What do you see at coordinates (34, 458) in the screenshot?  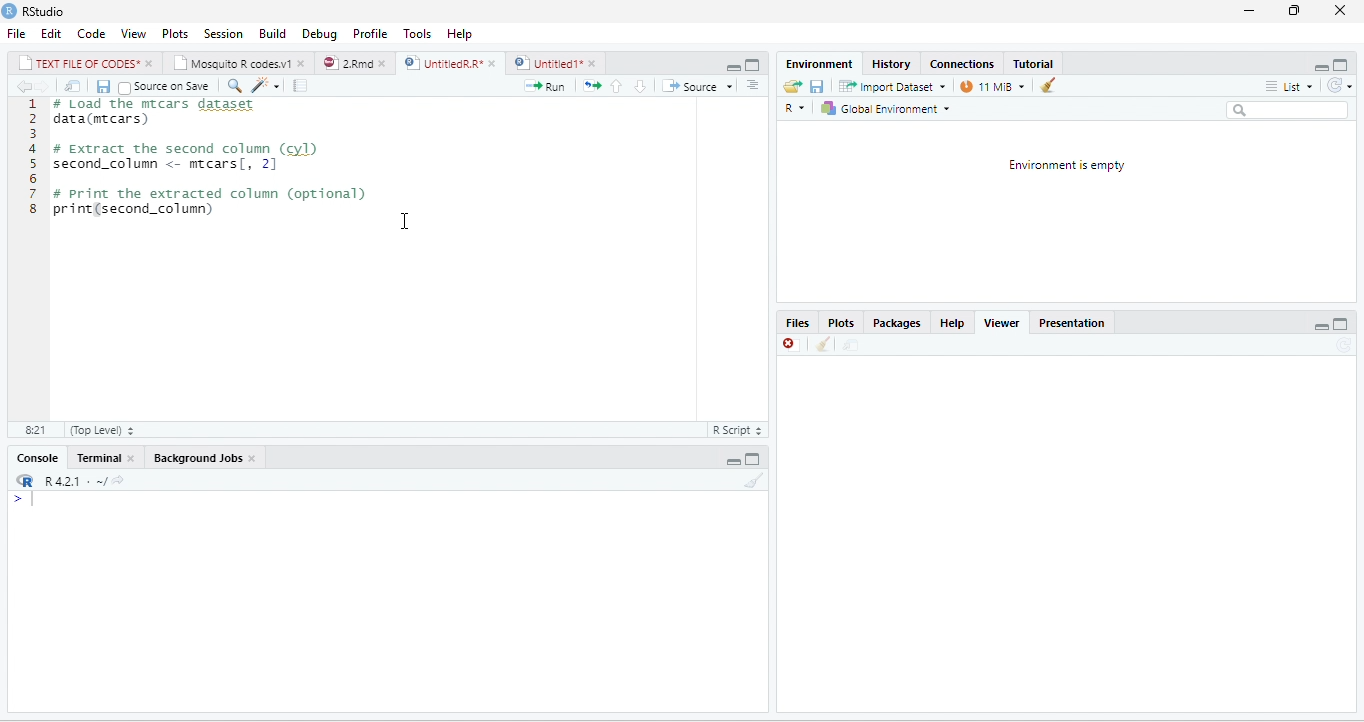 I see `Console` at bounding box center [34, 458].